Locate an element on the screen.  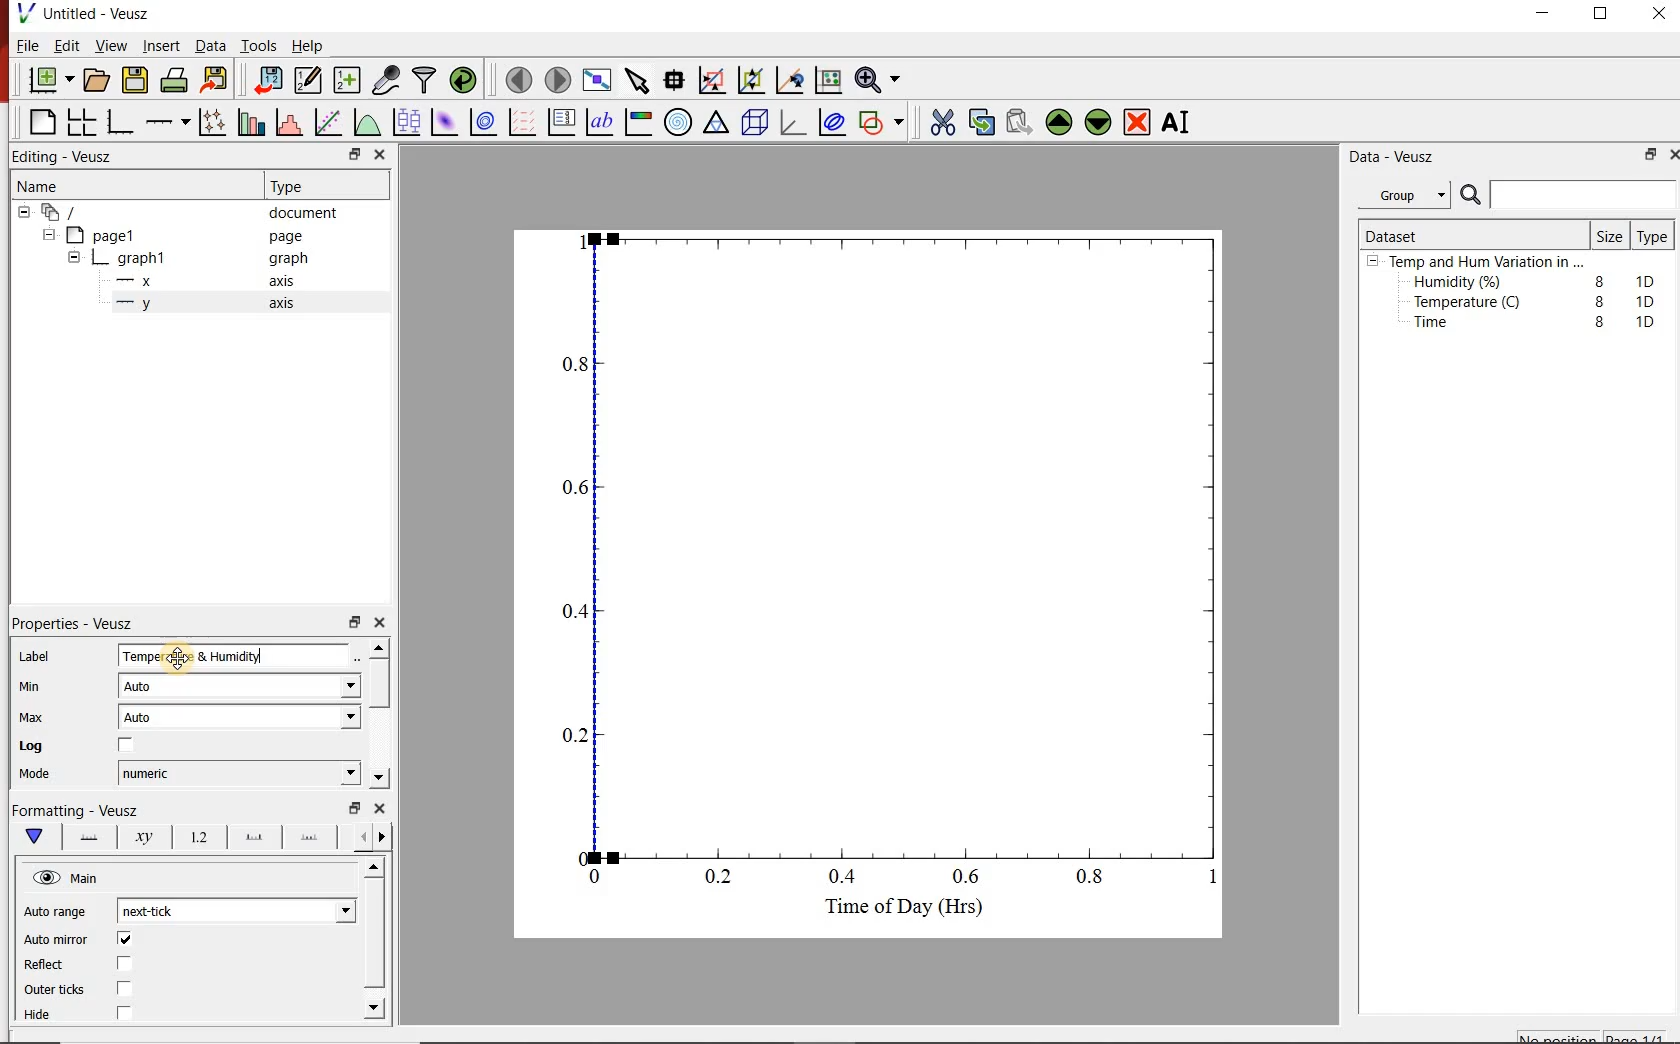
Search bar is located at coordinates (1568, 195).